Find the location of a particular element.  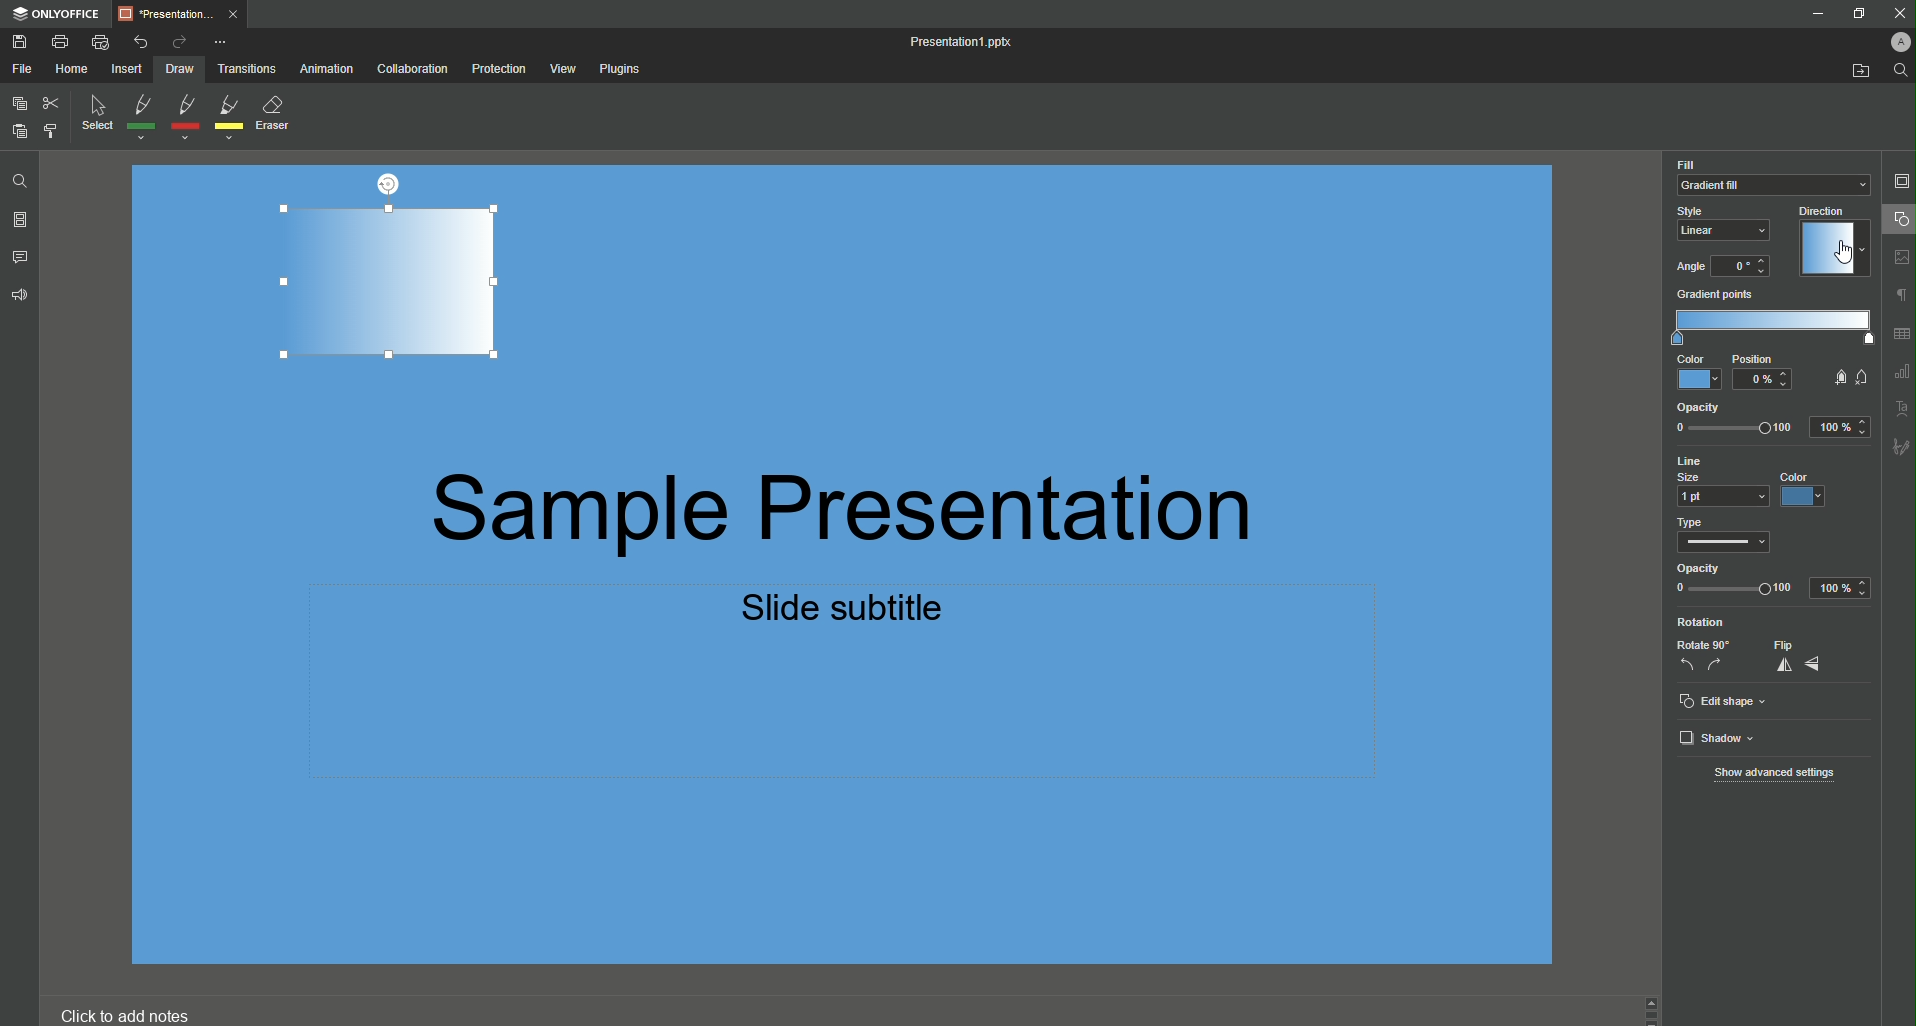

More Options is located at coordinates (224, 41).